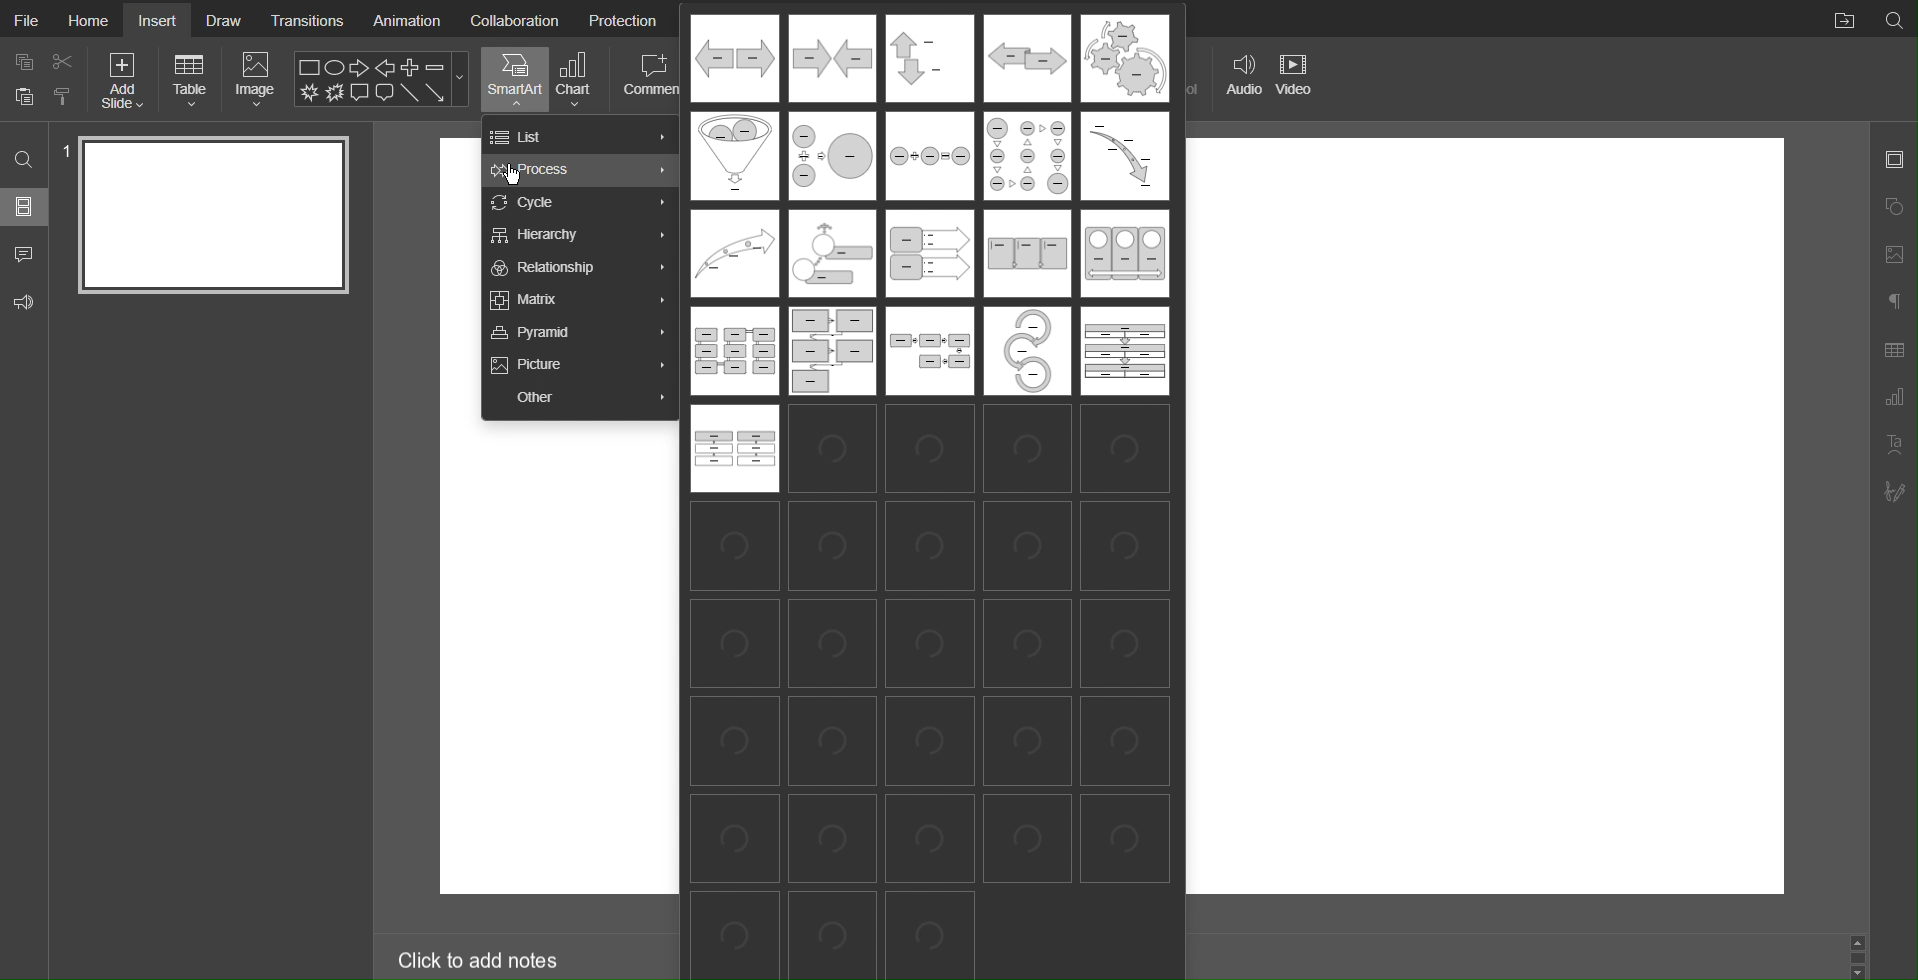 The width and height of the screenshot is (1918, 980). What do you see at coordinates (256, 79) in the screenshot?
I see `Image` at bounding box center [256, 79].